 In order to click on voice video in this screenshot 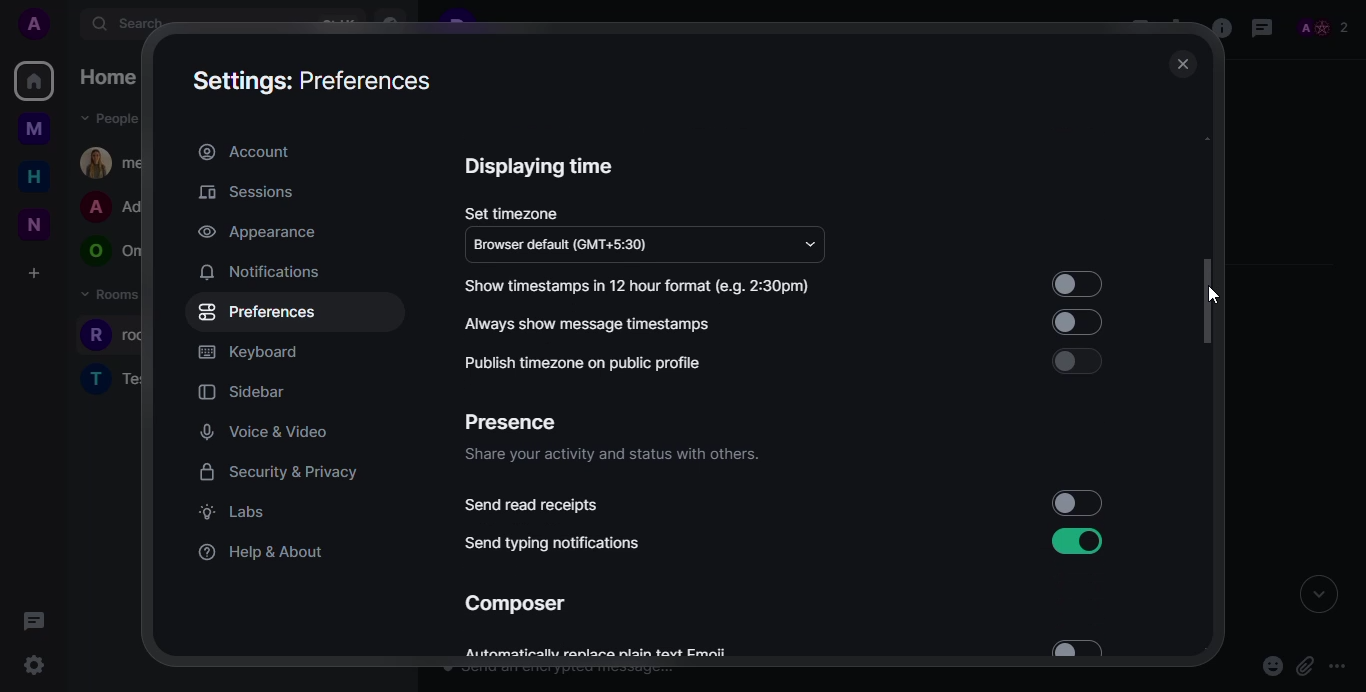, I will do `click(265, 432)`.